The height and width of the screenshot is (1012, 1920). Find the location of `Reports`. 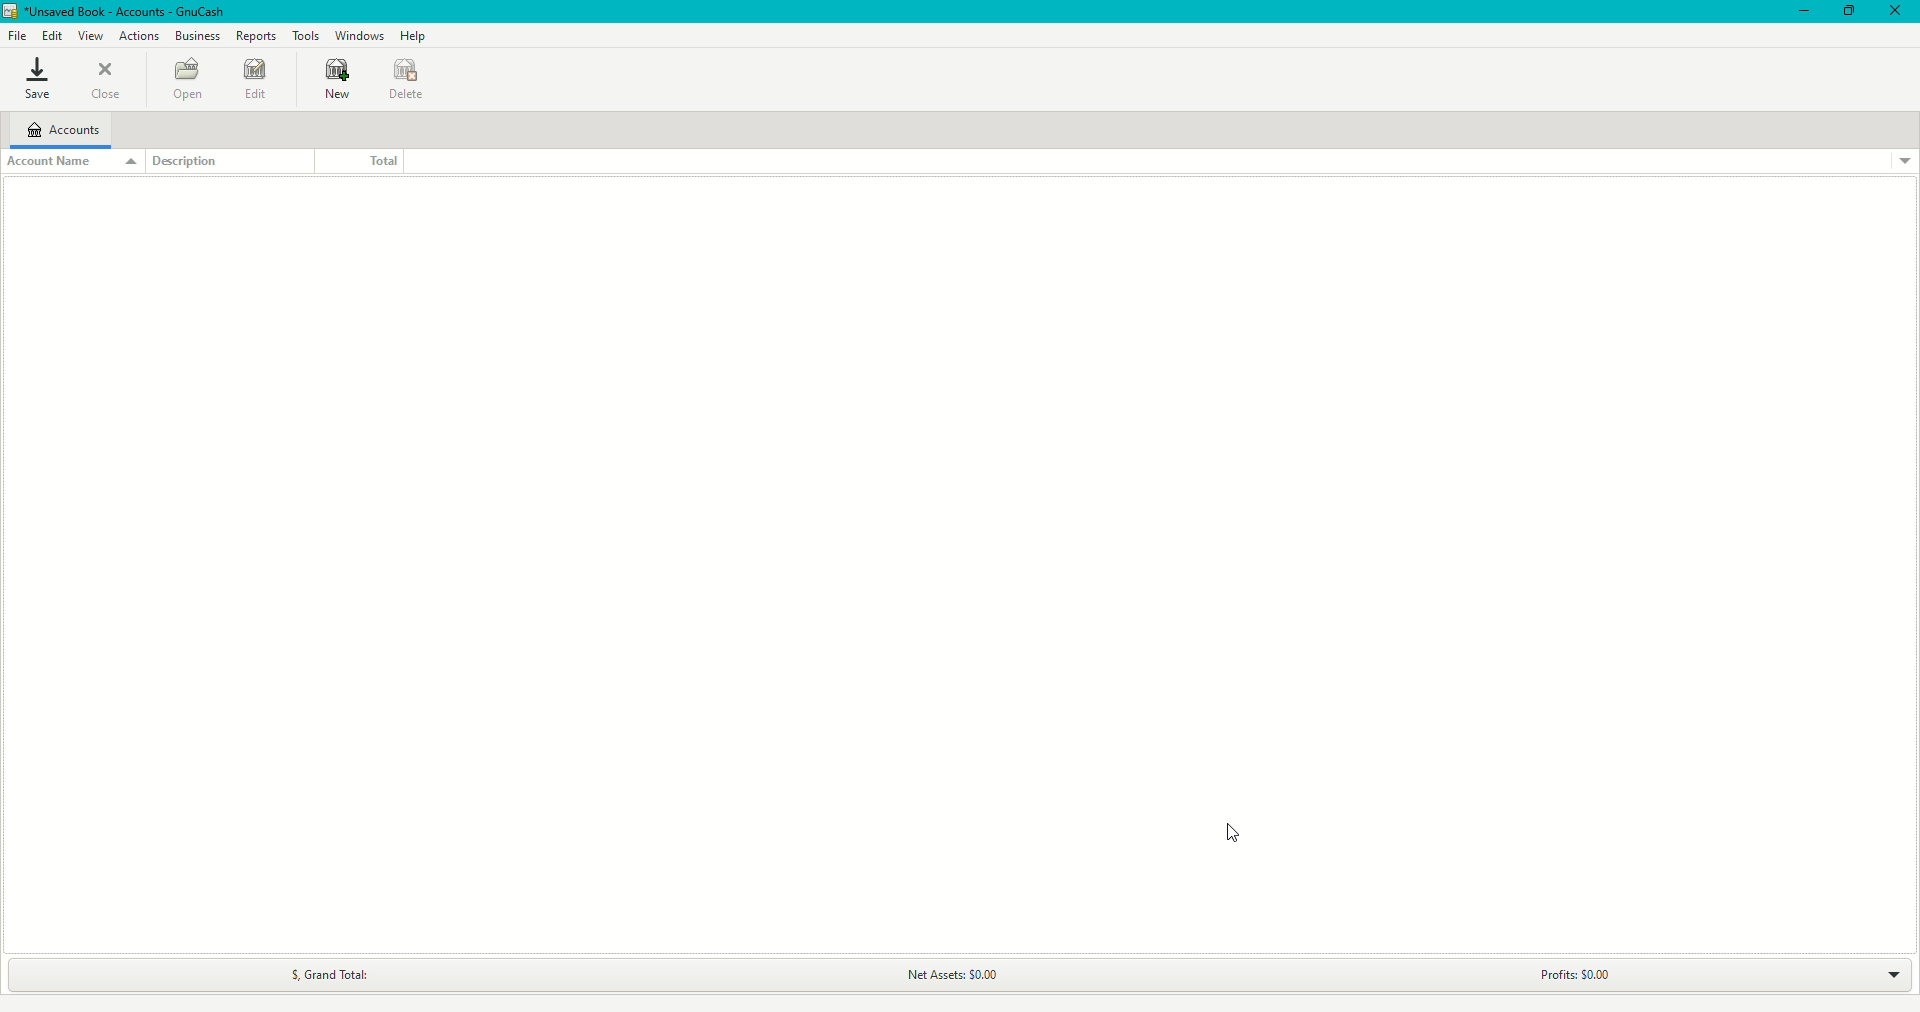

Reports is located at coordinates (257, 34).